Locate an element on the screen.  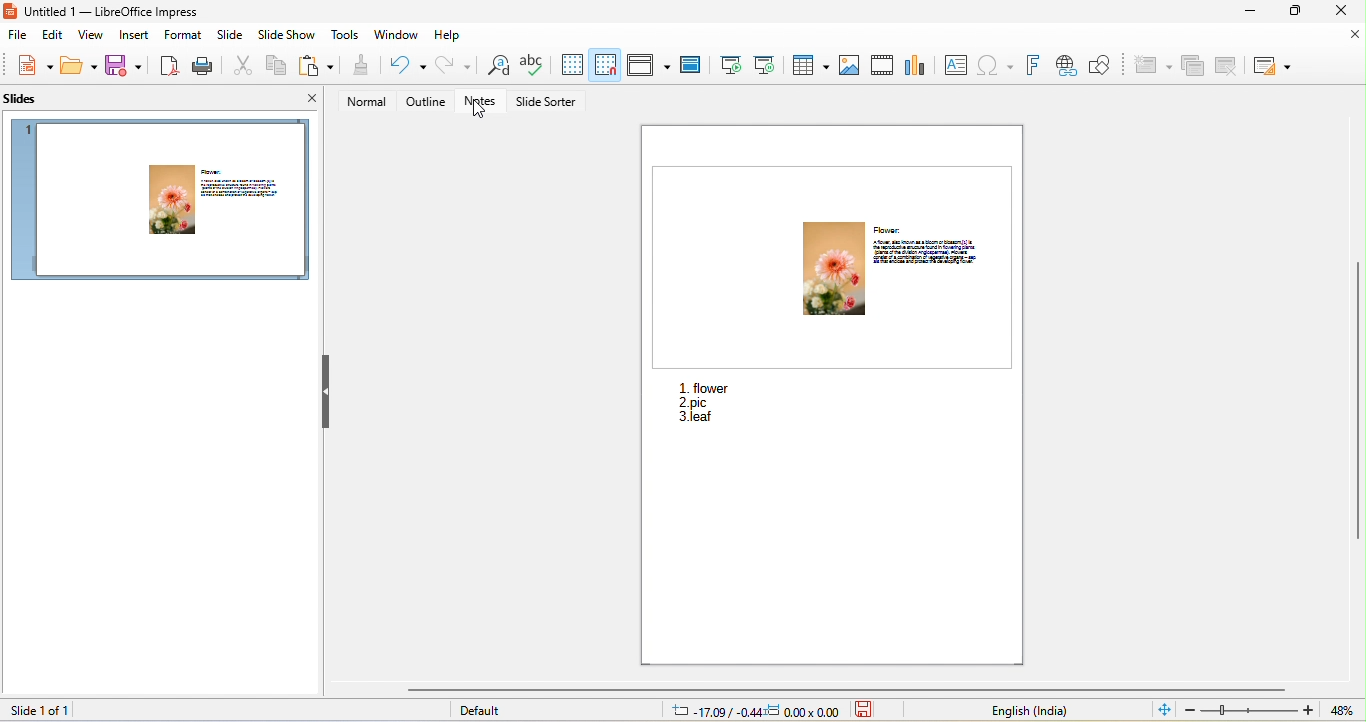
slide is located at coordinates (228, 35).